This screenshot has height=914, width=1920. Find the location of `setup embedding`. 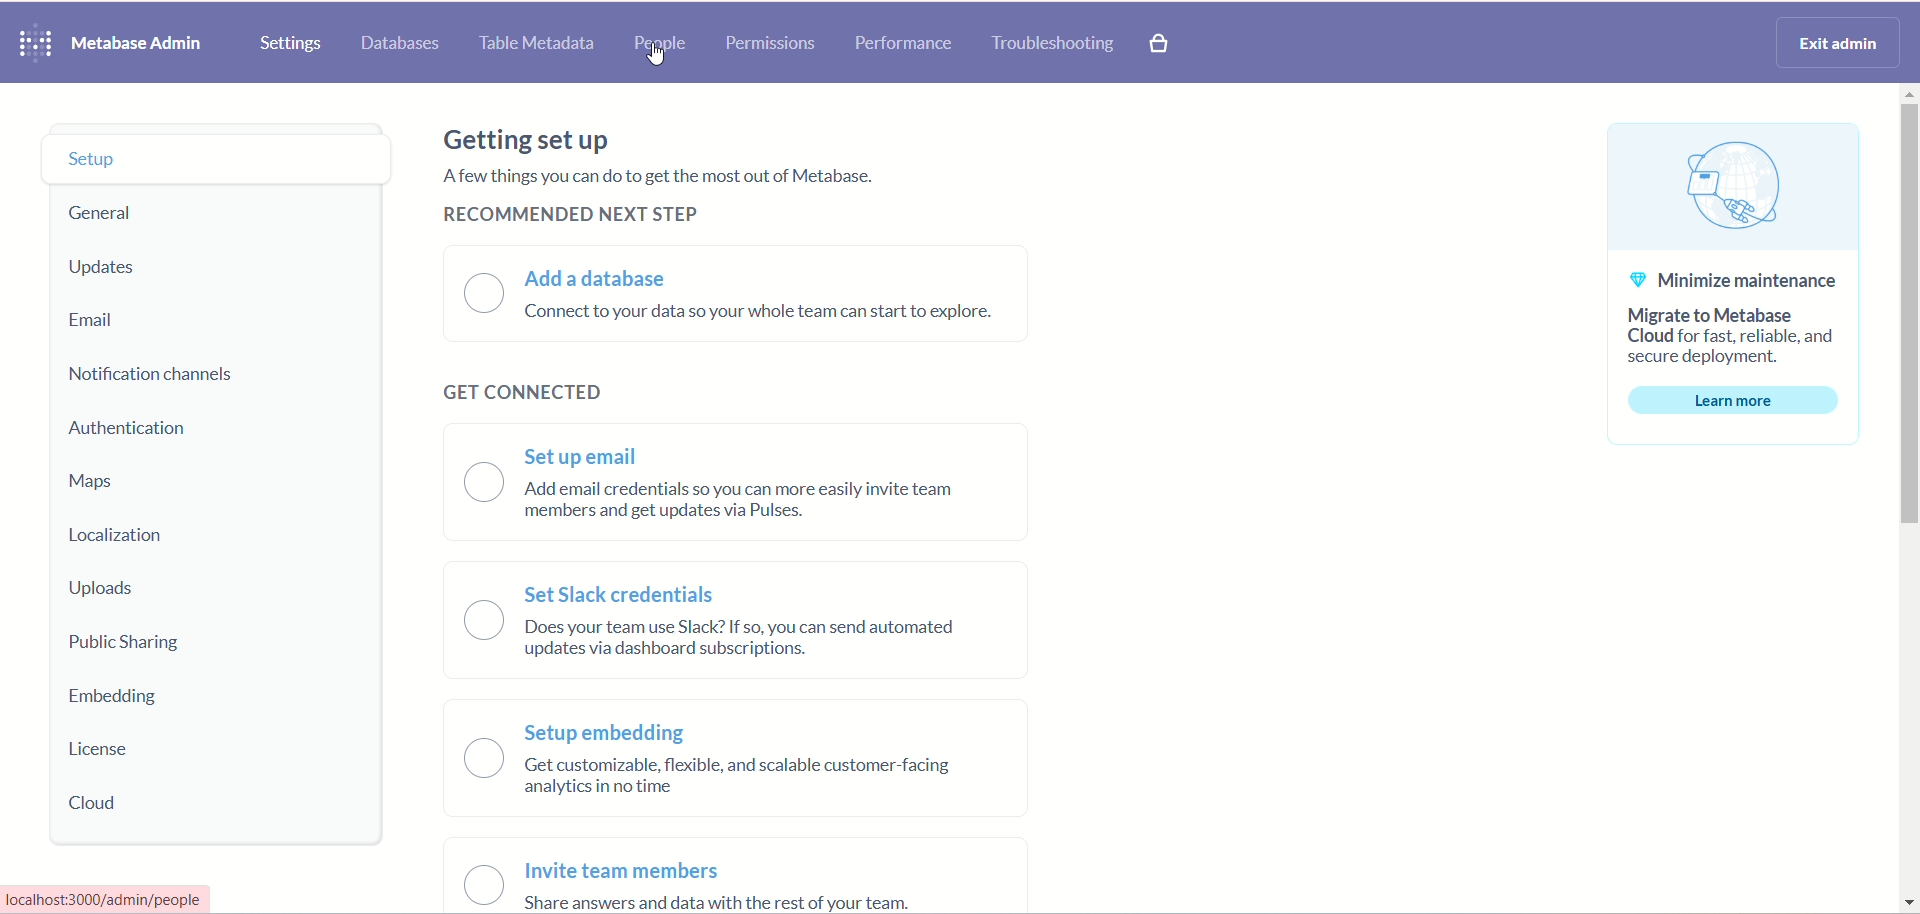

setup embedding is located at coordinates (603, 733).